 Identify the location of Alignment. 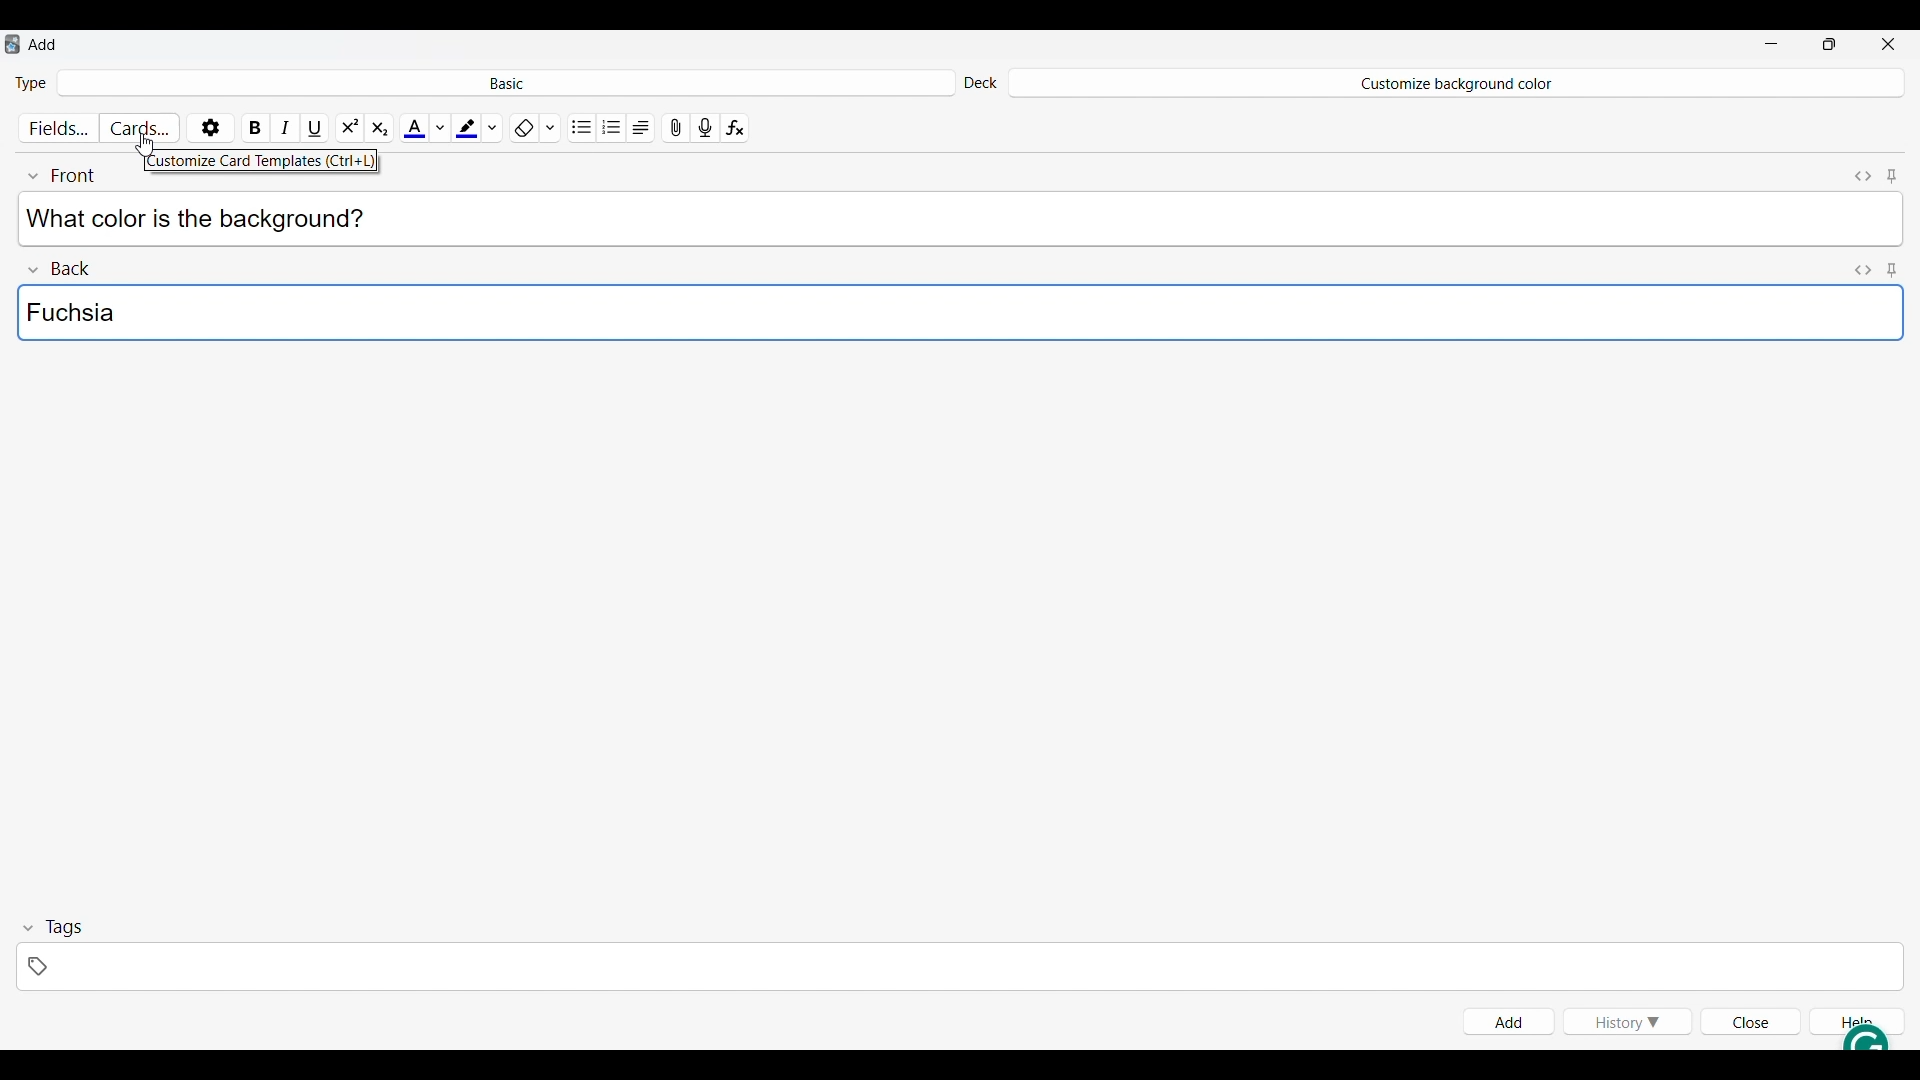
(641, 125).